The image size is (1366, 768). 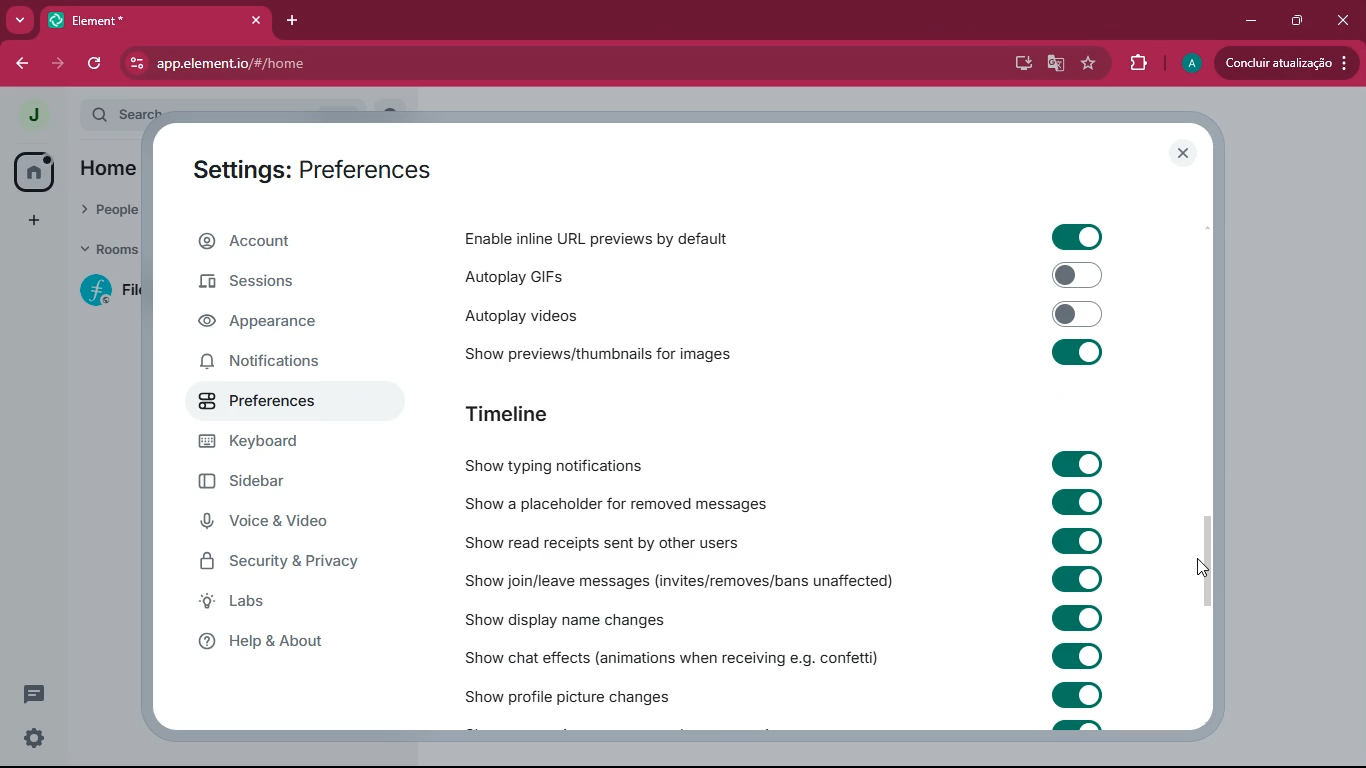 I want to click on account, so click(x=288, y=242).